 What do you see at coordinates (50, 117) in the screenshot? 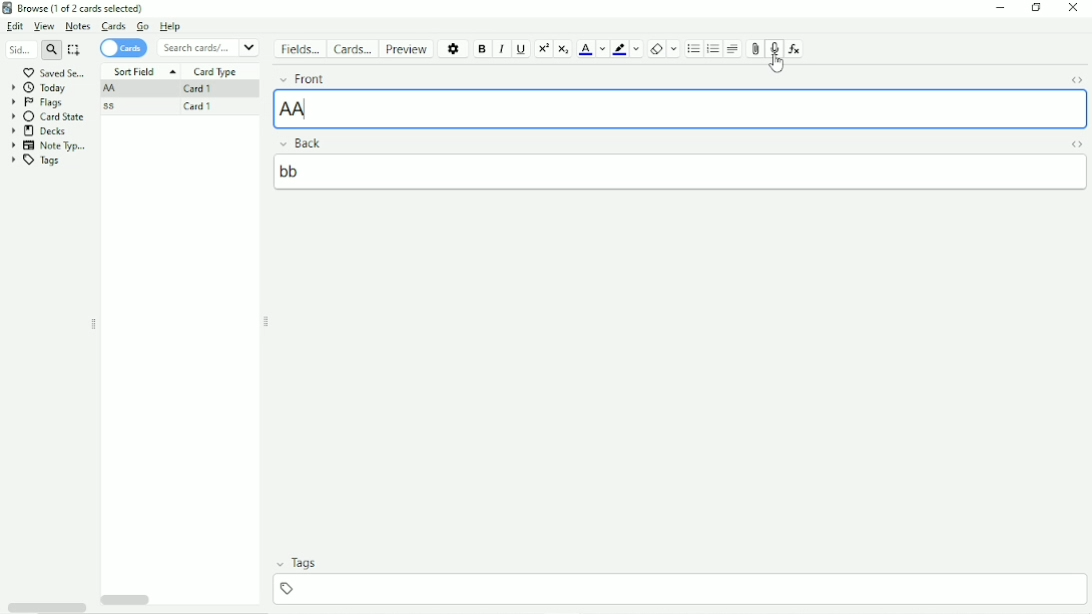
I see `Card State` at bounding box center [50, 117].